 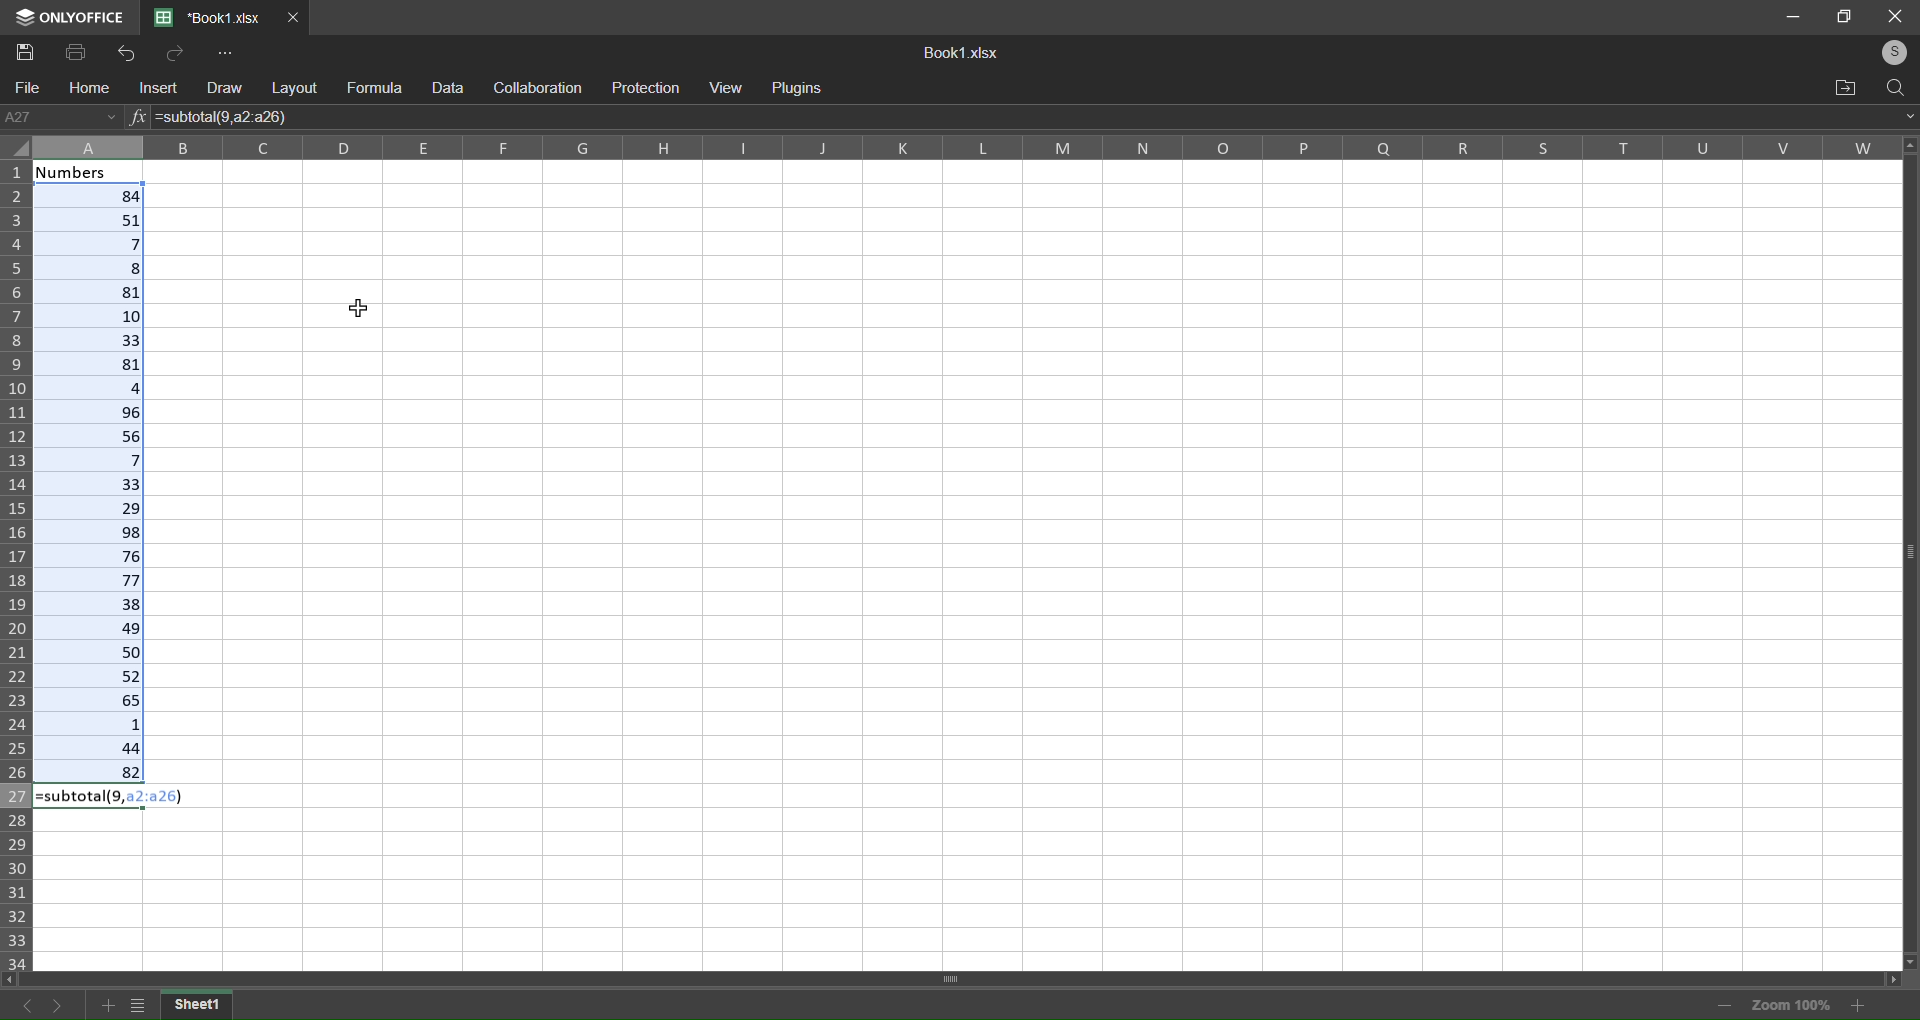 What do you see at coordinates (540, 88) in the screenshot?
I see `collaboration` at bounding box center [540, 88].